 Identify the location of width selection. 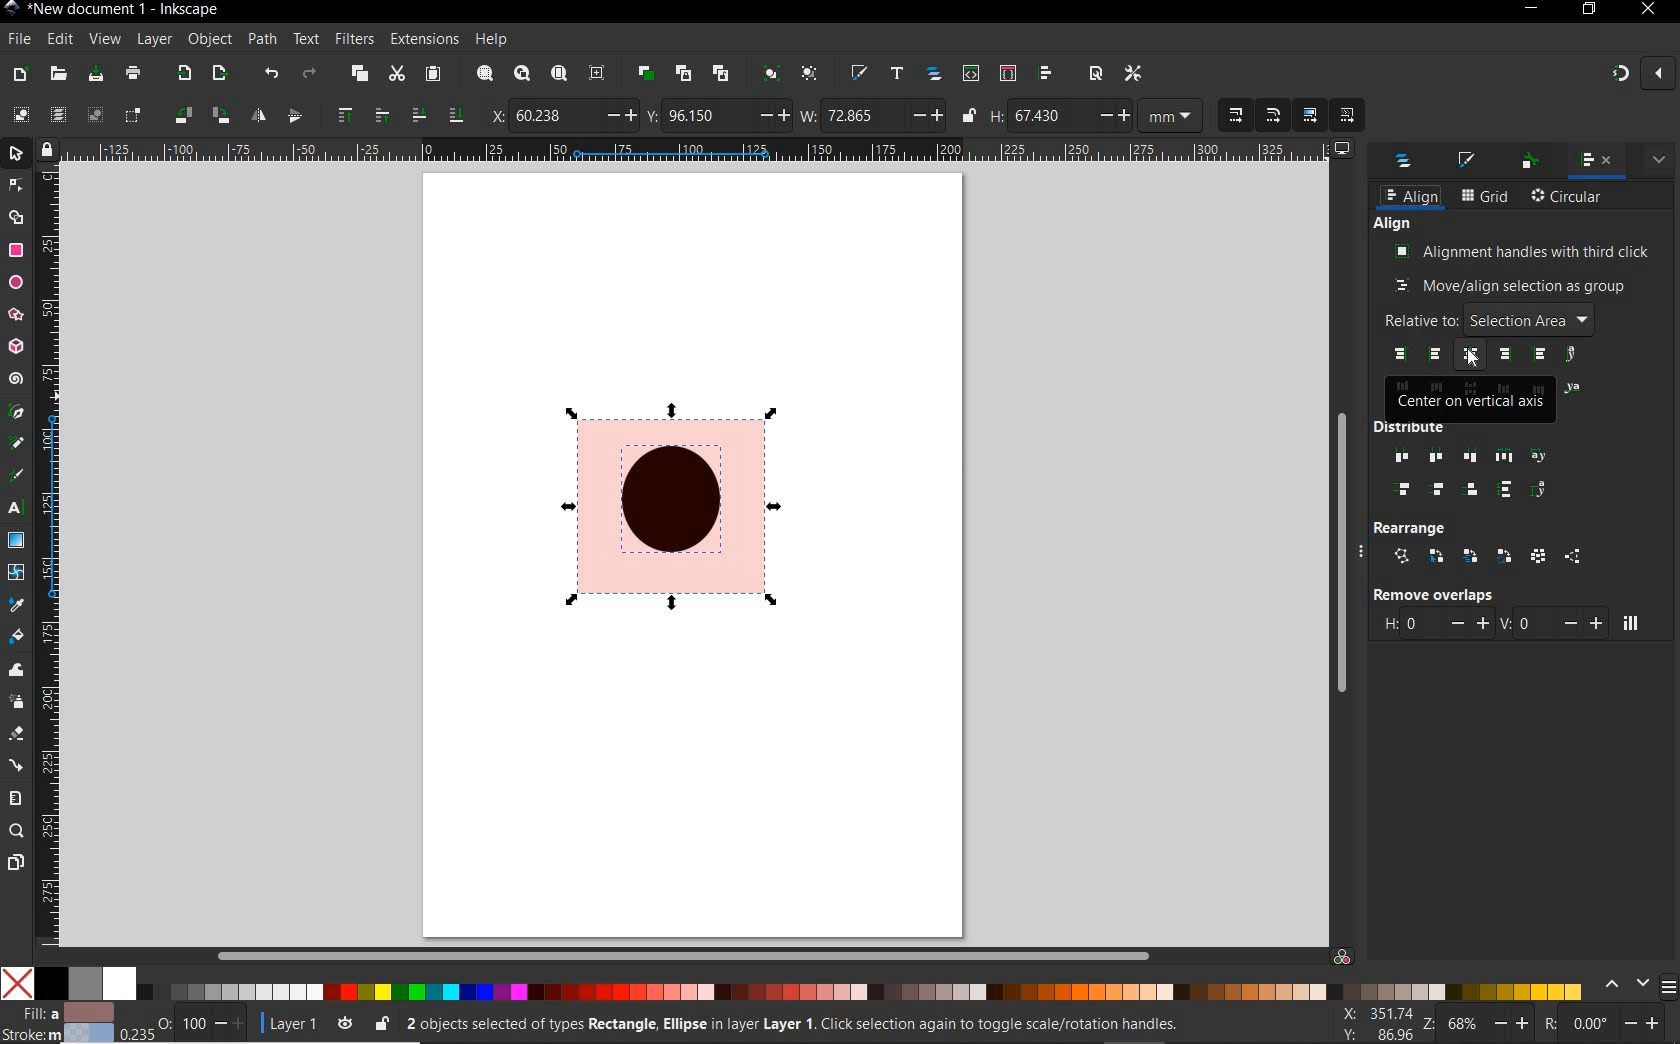
(873, 117).